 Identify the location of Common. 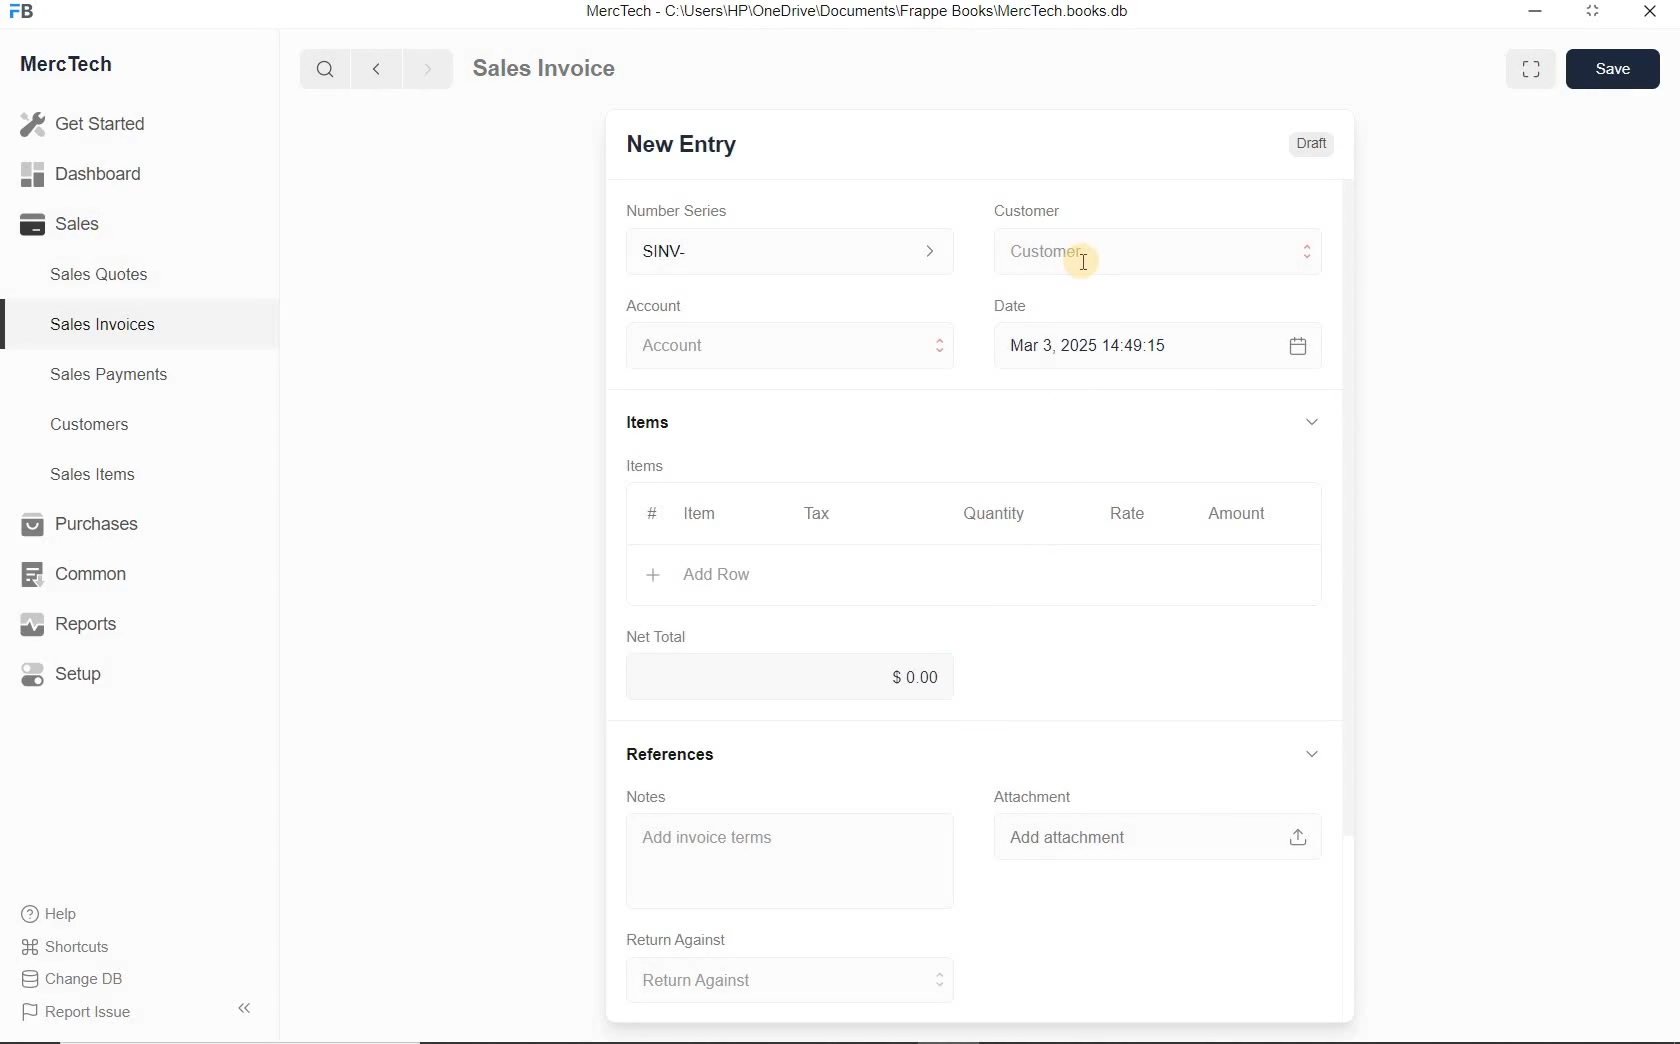
(83, 573).